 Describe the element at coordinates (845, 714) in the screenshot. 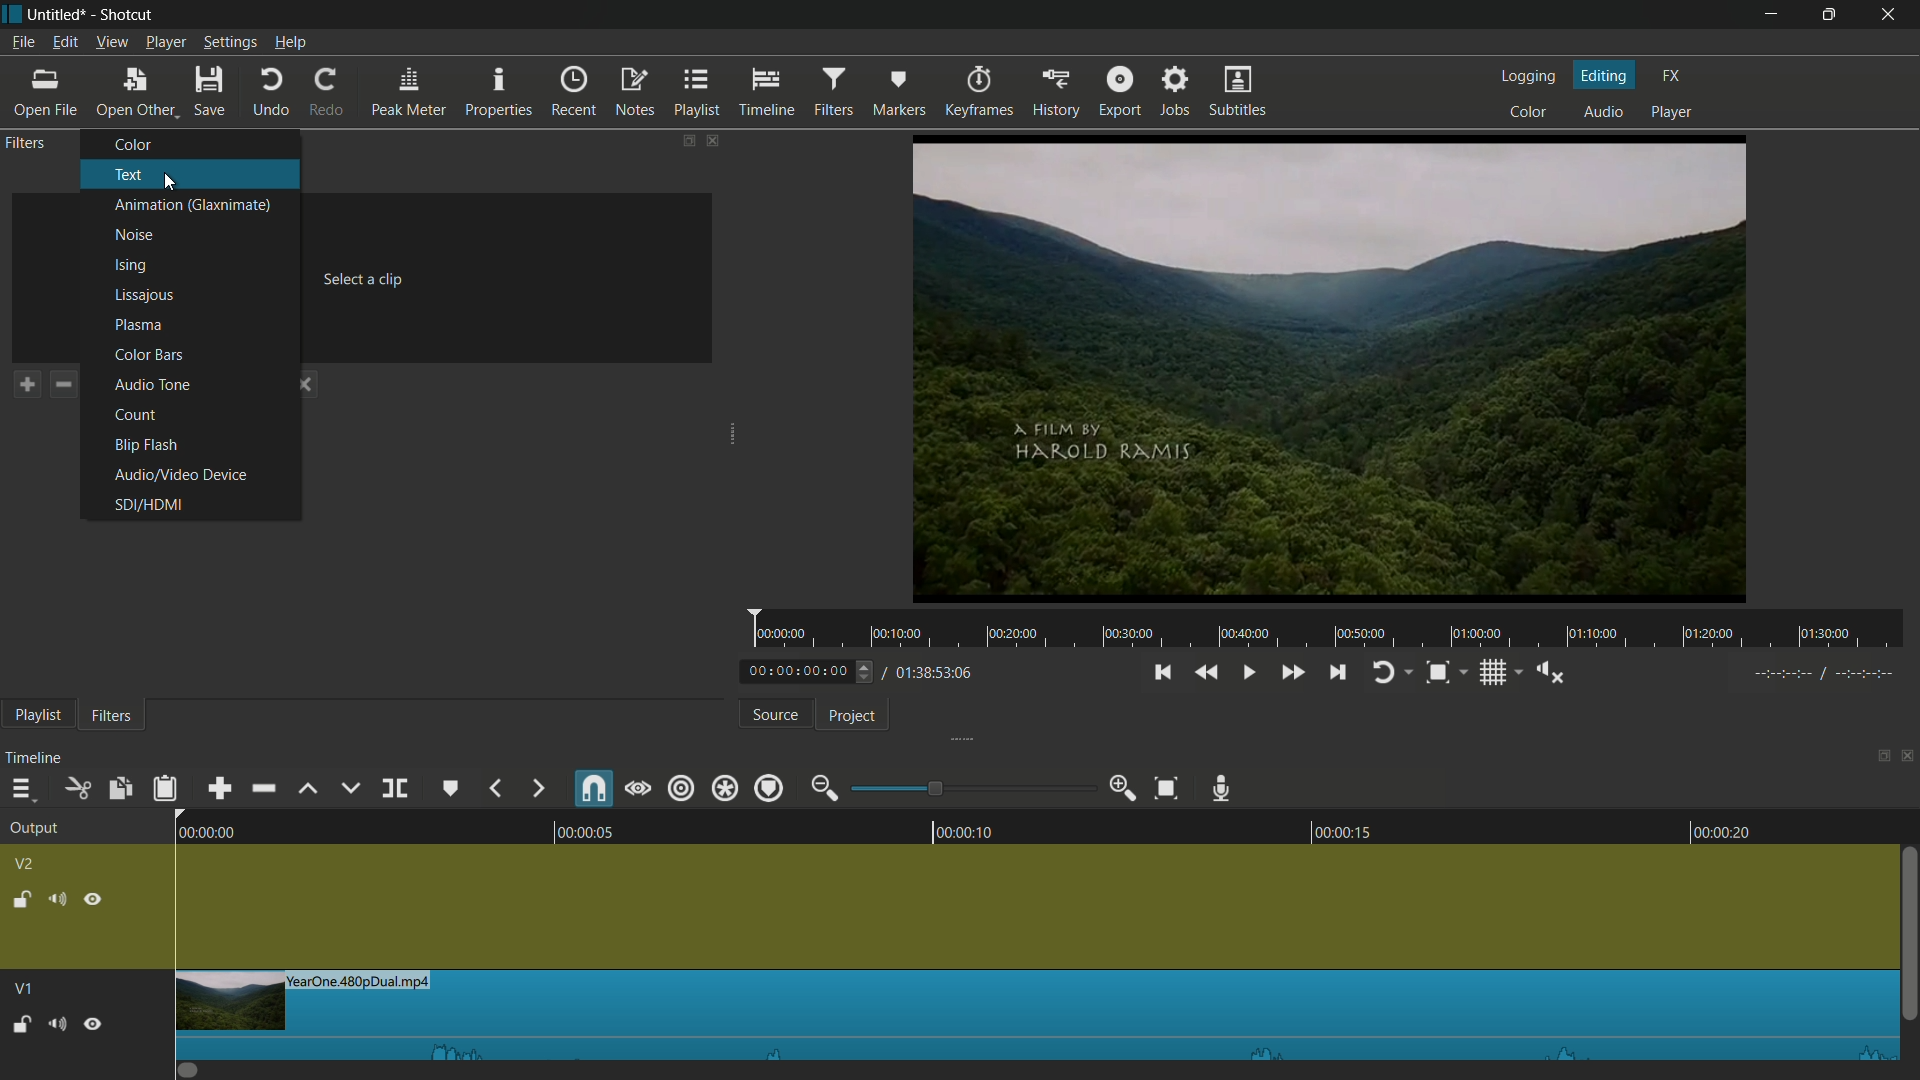

I see `project` at that location.